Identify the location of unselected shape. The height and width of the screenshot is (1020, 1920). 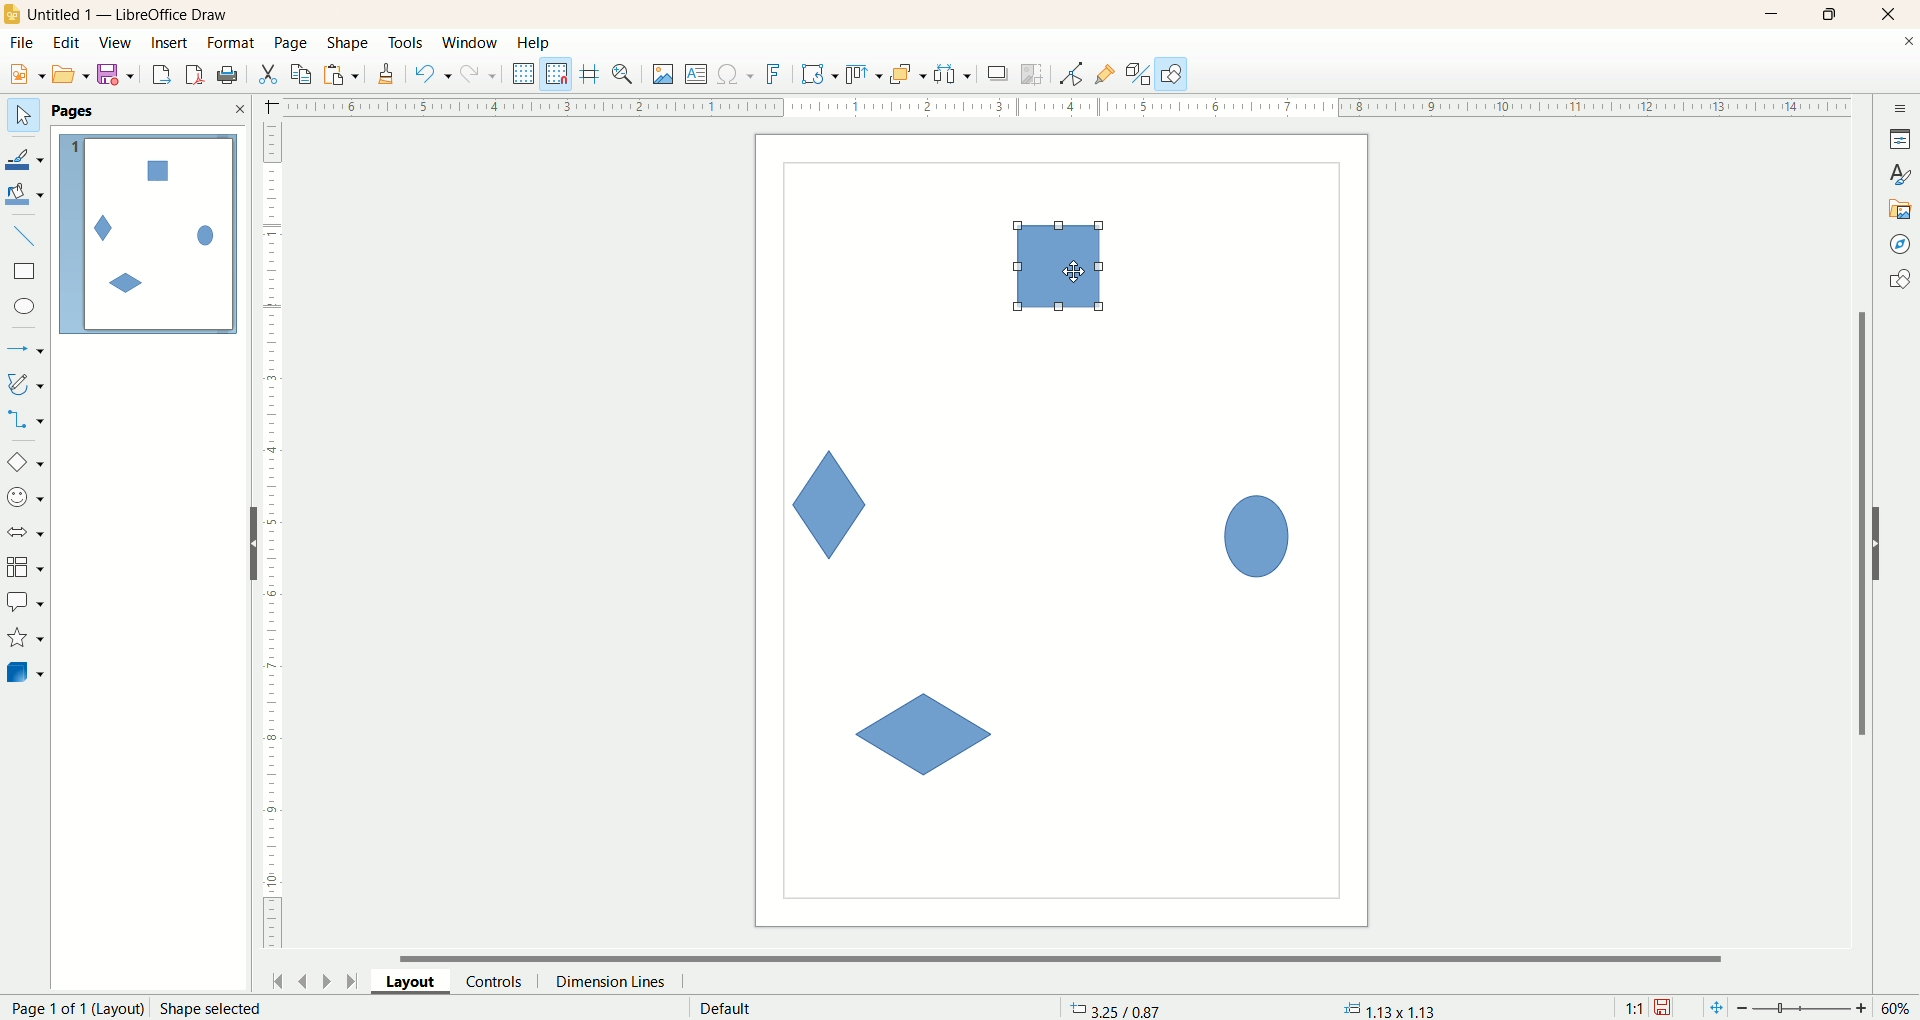
(831, 504).